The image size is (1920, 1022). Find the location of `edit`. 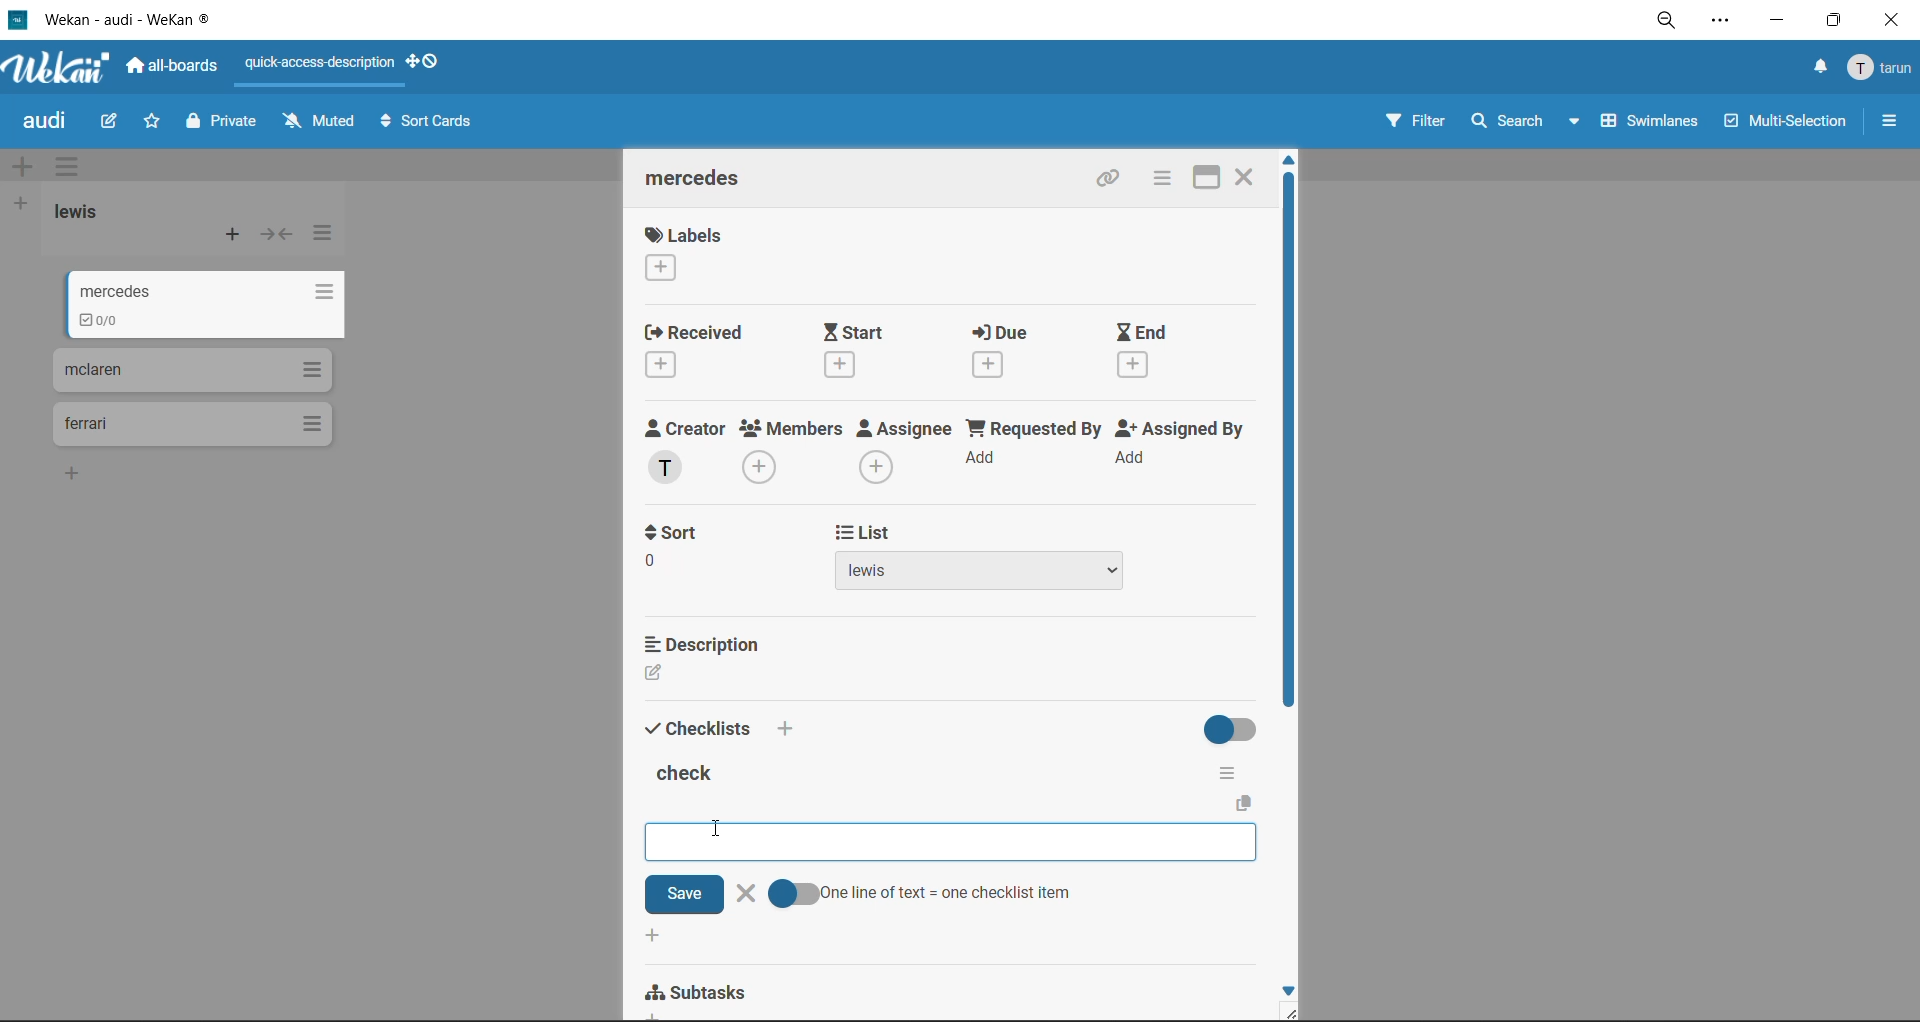

edit is located at coordinates (111, 120).